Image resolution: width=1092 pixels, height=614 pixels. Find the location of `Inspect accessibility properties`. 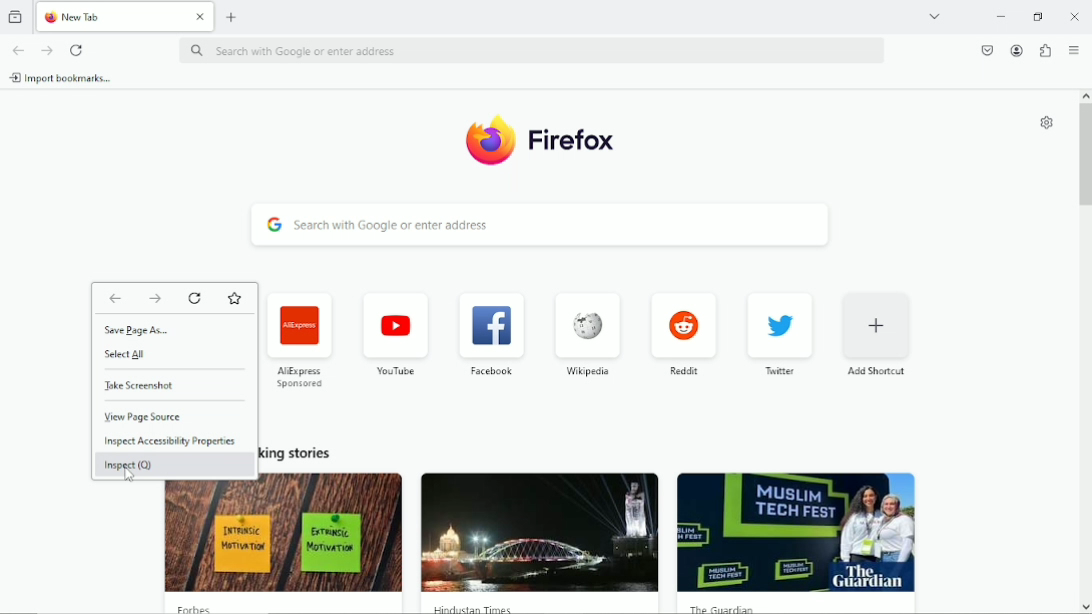

Inspect accessibility properties is located at coordinates (171, 441).